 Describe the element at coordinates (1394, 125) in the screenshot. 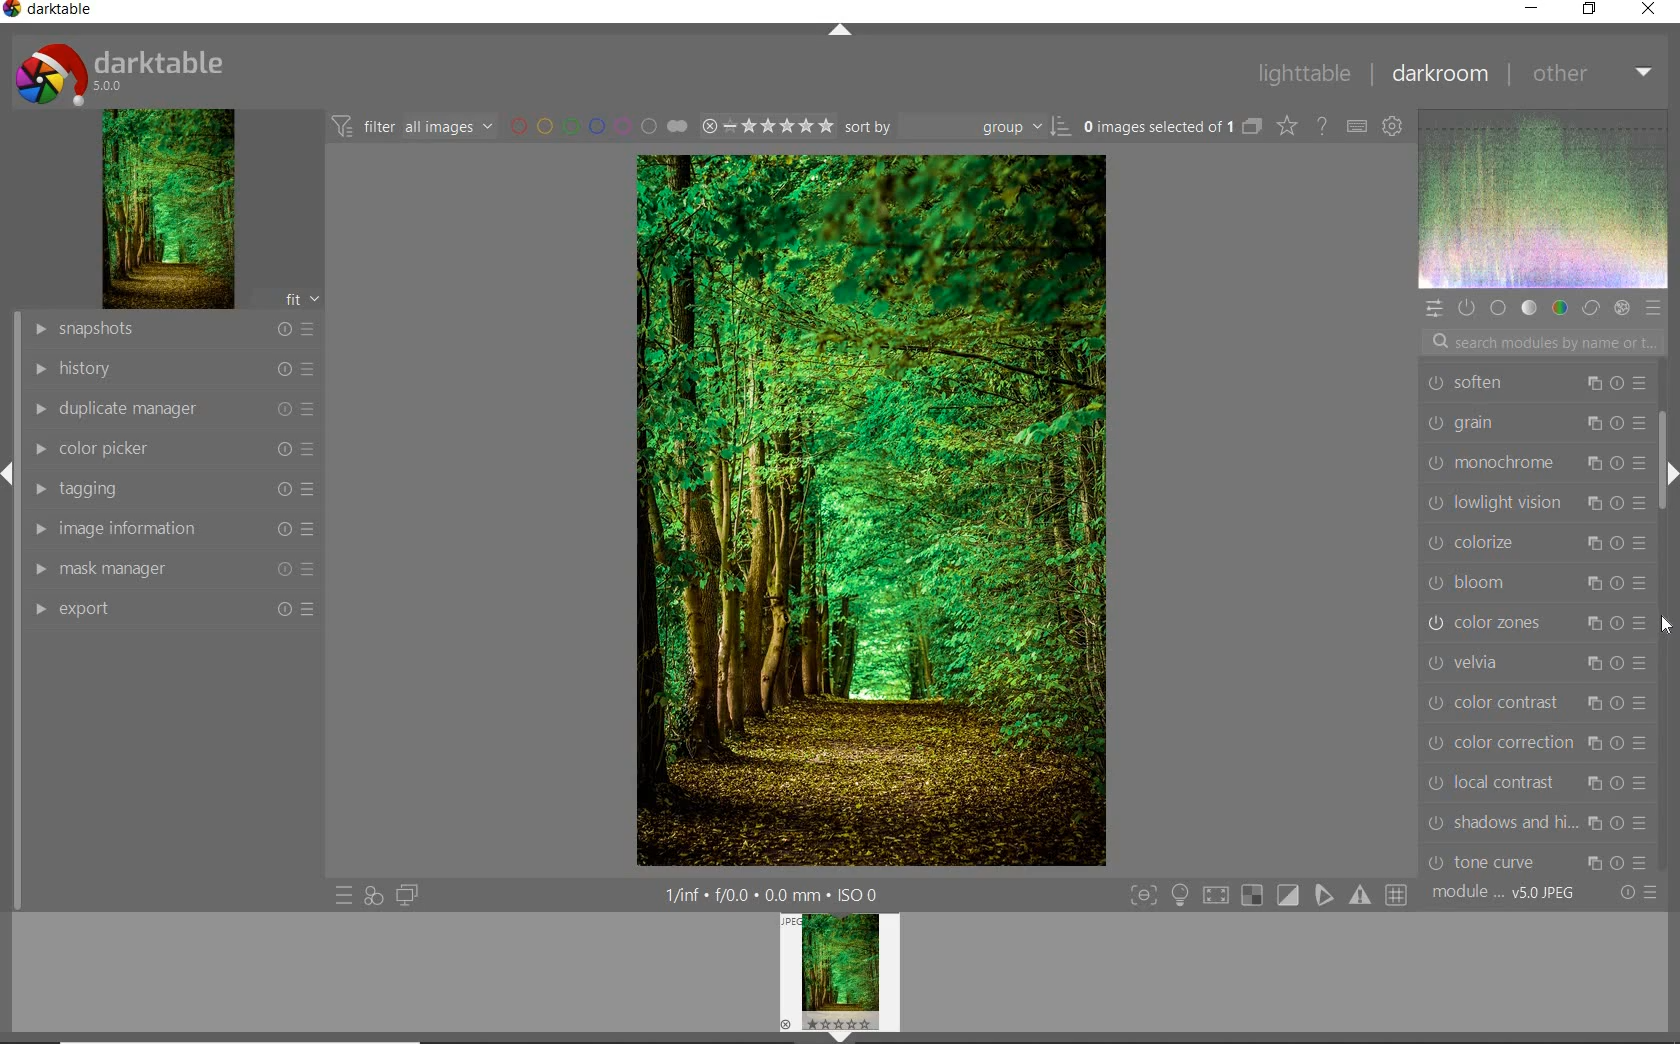

I see `SHOW GLOBAL PREFERENCE` at that location.